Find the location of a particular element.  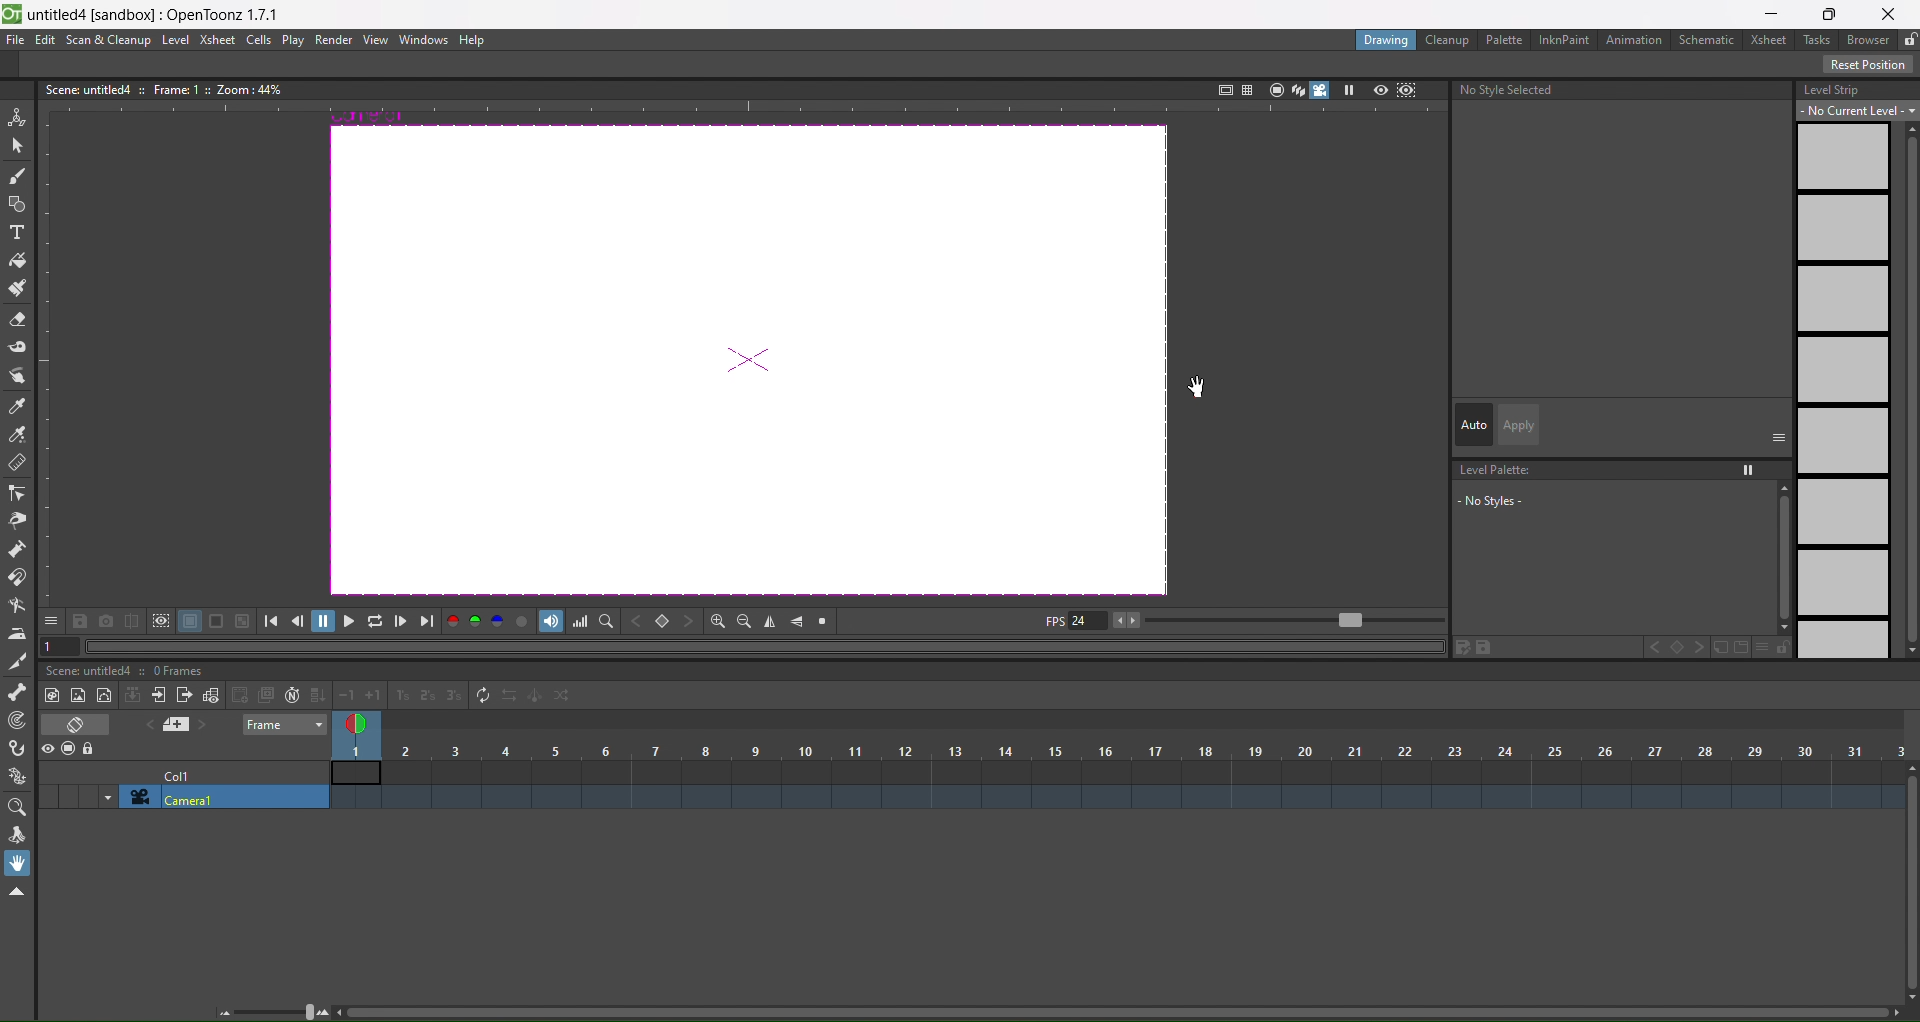

control point editor is located at coordinates (17, 493).